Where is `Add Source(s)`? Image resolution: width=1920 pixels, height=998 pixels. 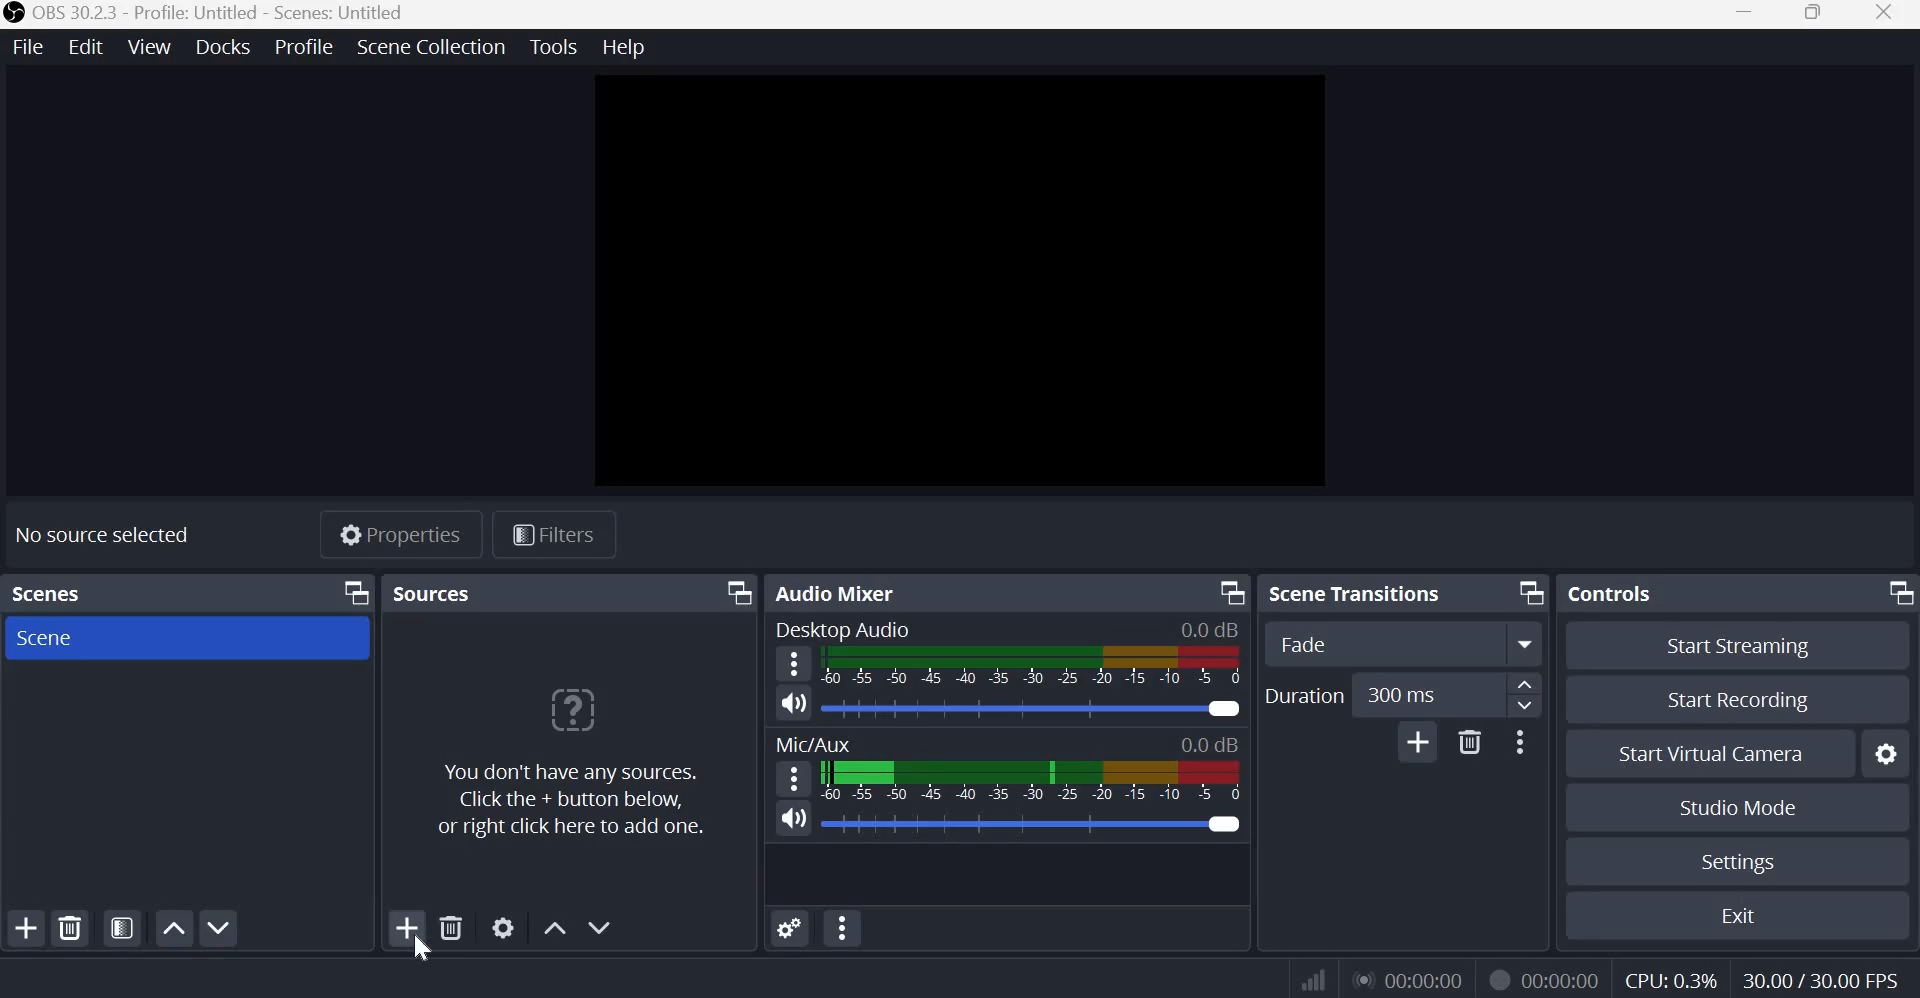 Add Source(s) is located at coordinates (407, 928).